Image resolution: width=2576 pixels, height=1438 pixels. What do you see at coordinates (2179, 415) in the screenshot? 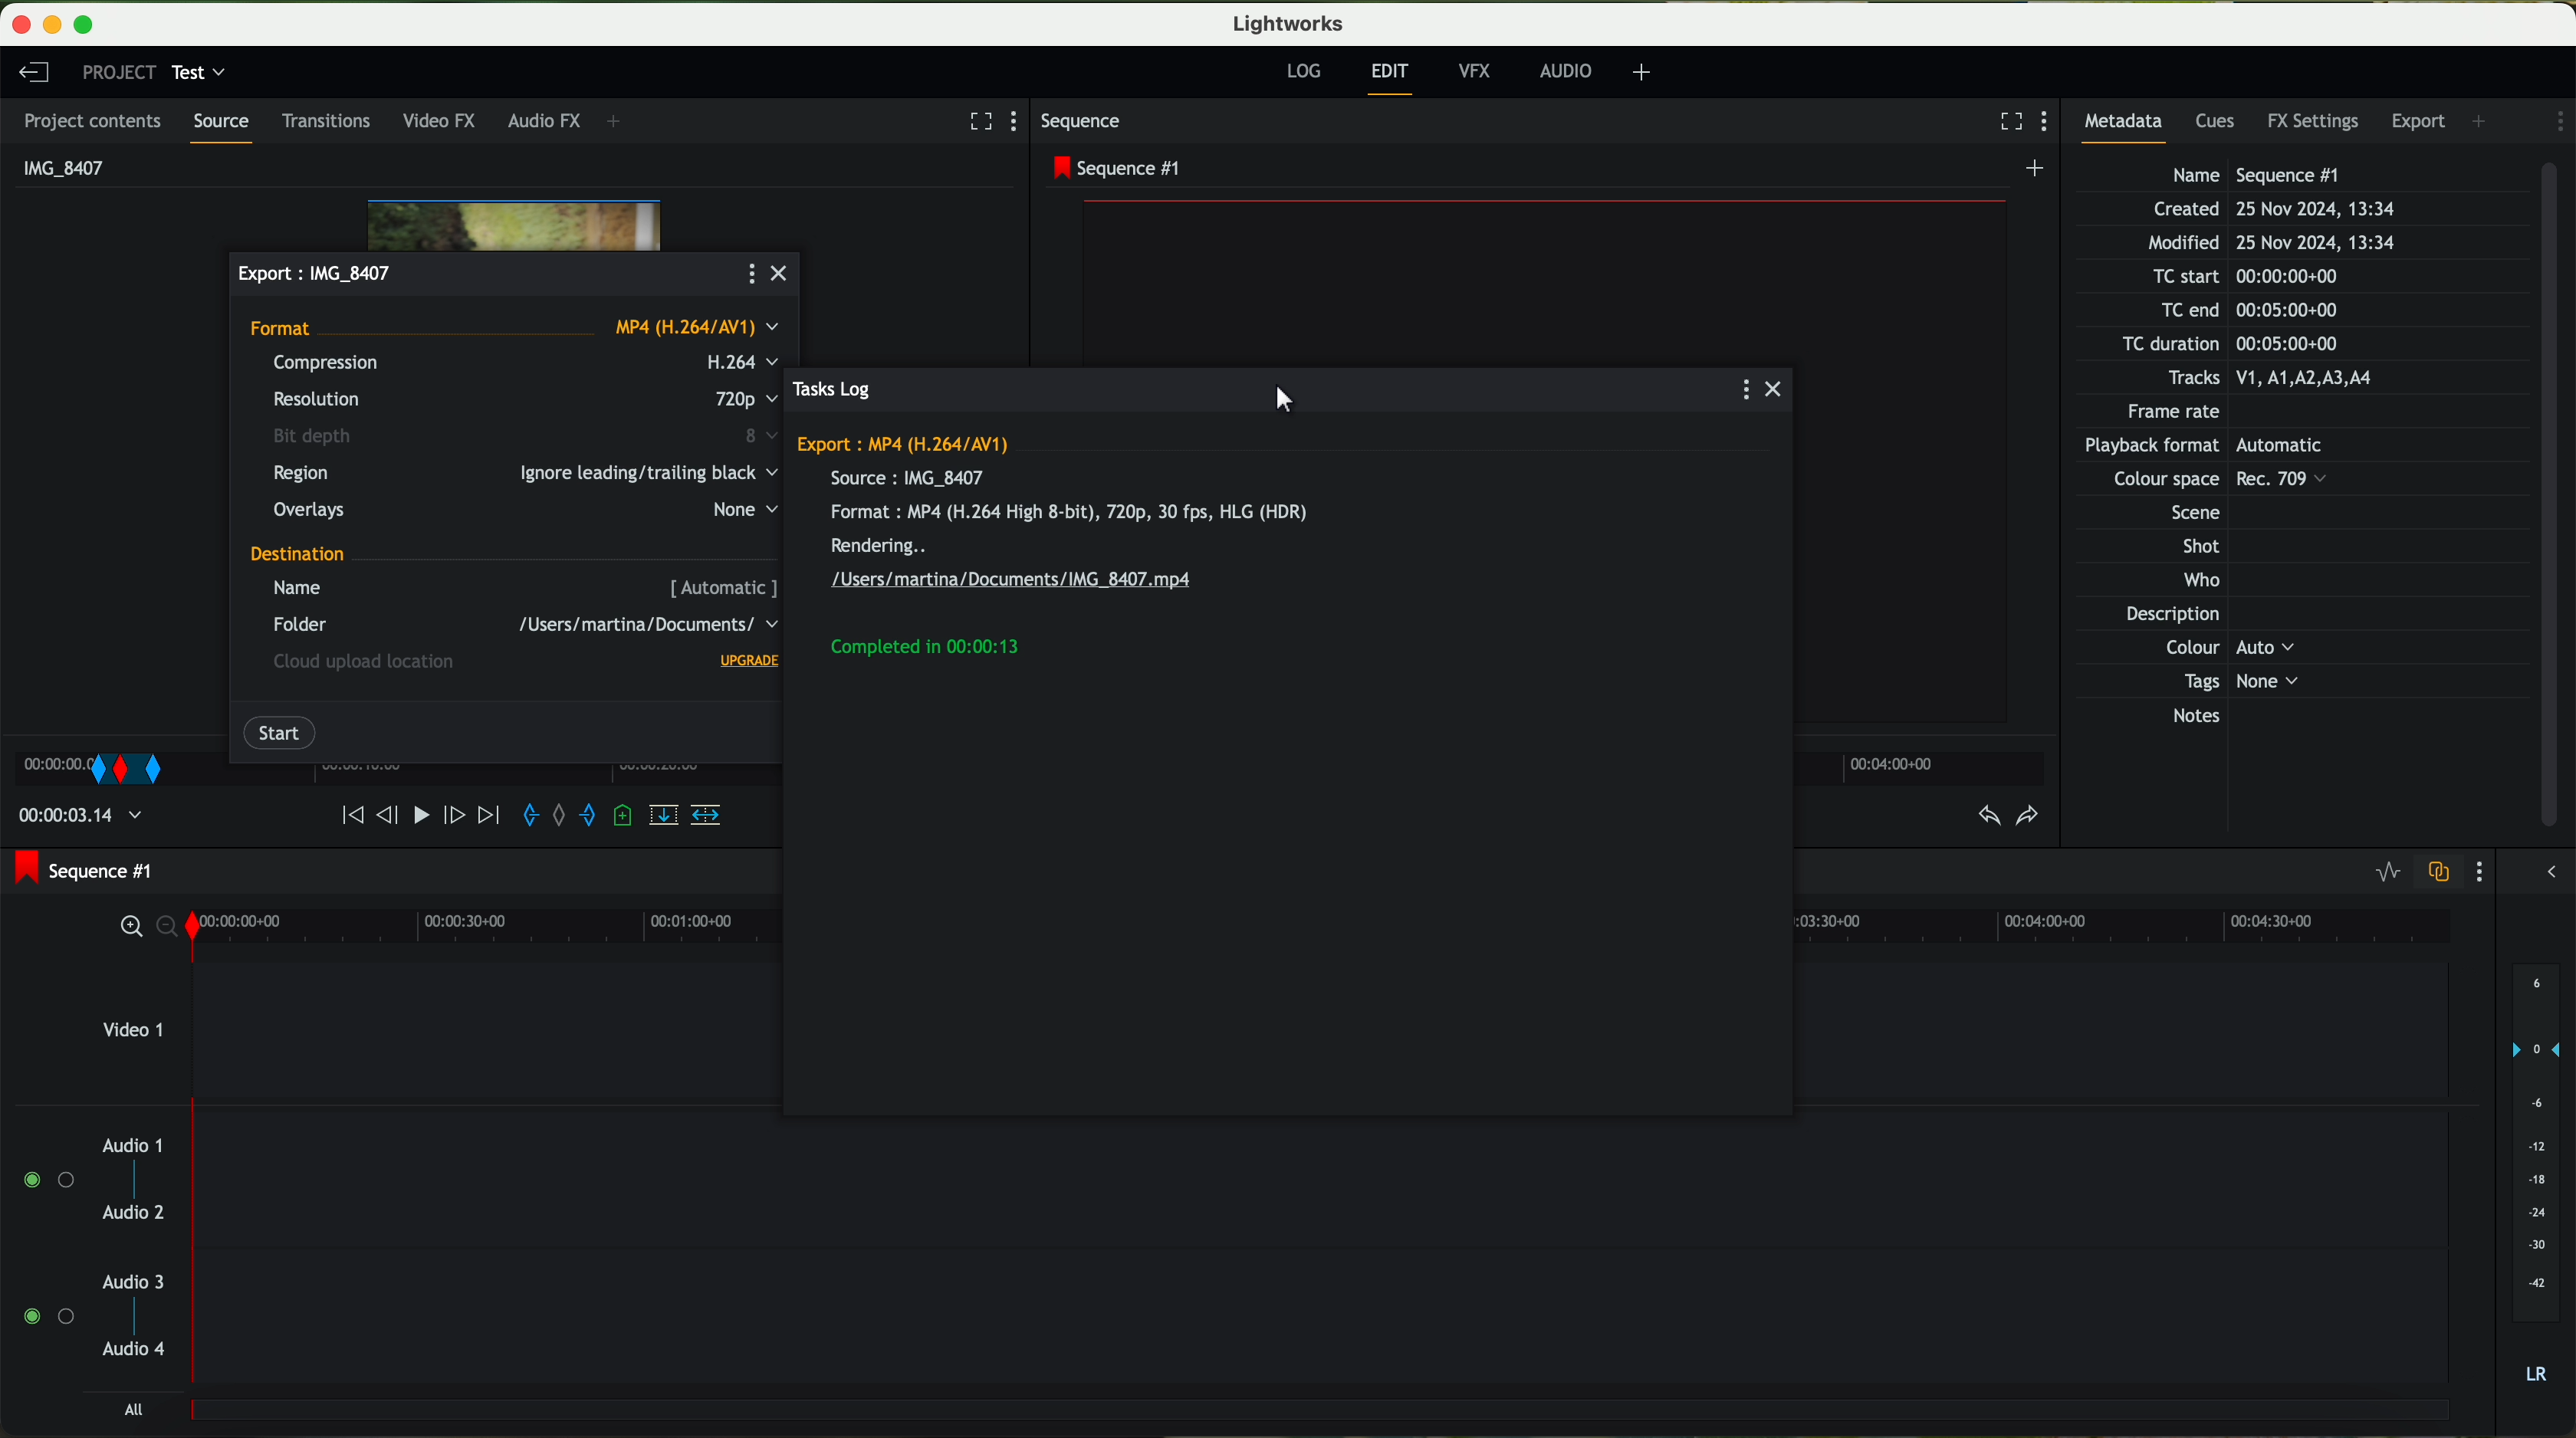
I see `Frame rate` at bounding box center [2179, 415].